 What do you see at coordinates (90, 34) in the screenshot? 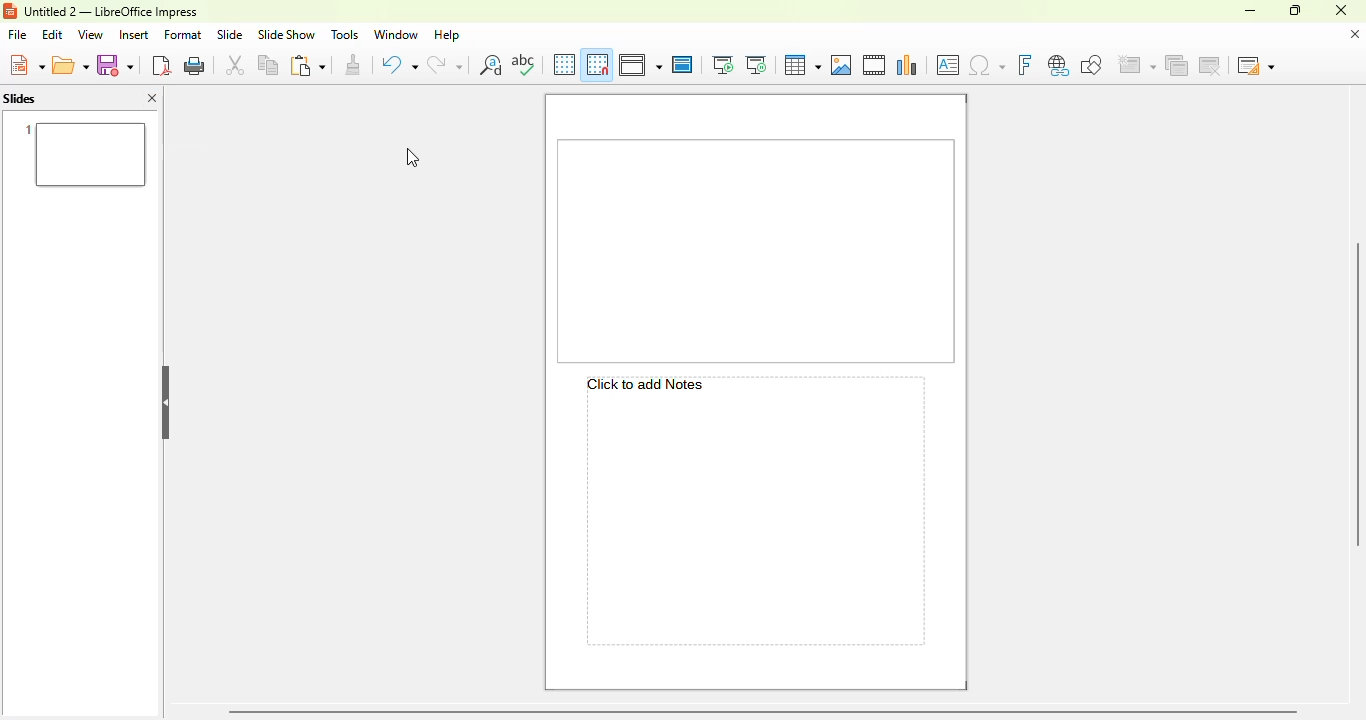
I see `view` at bounding box center [90, 34].